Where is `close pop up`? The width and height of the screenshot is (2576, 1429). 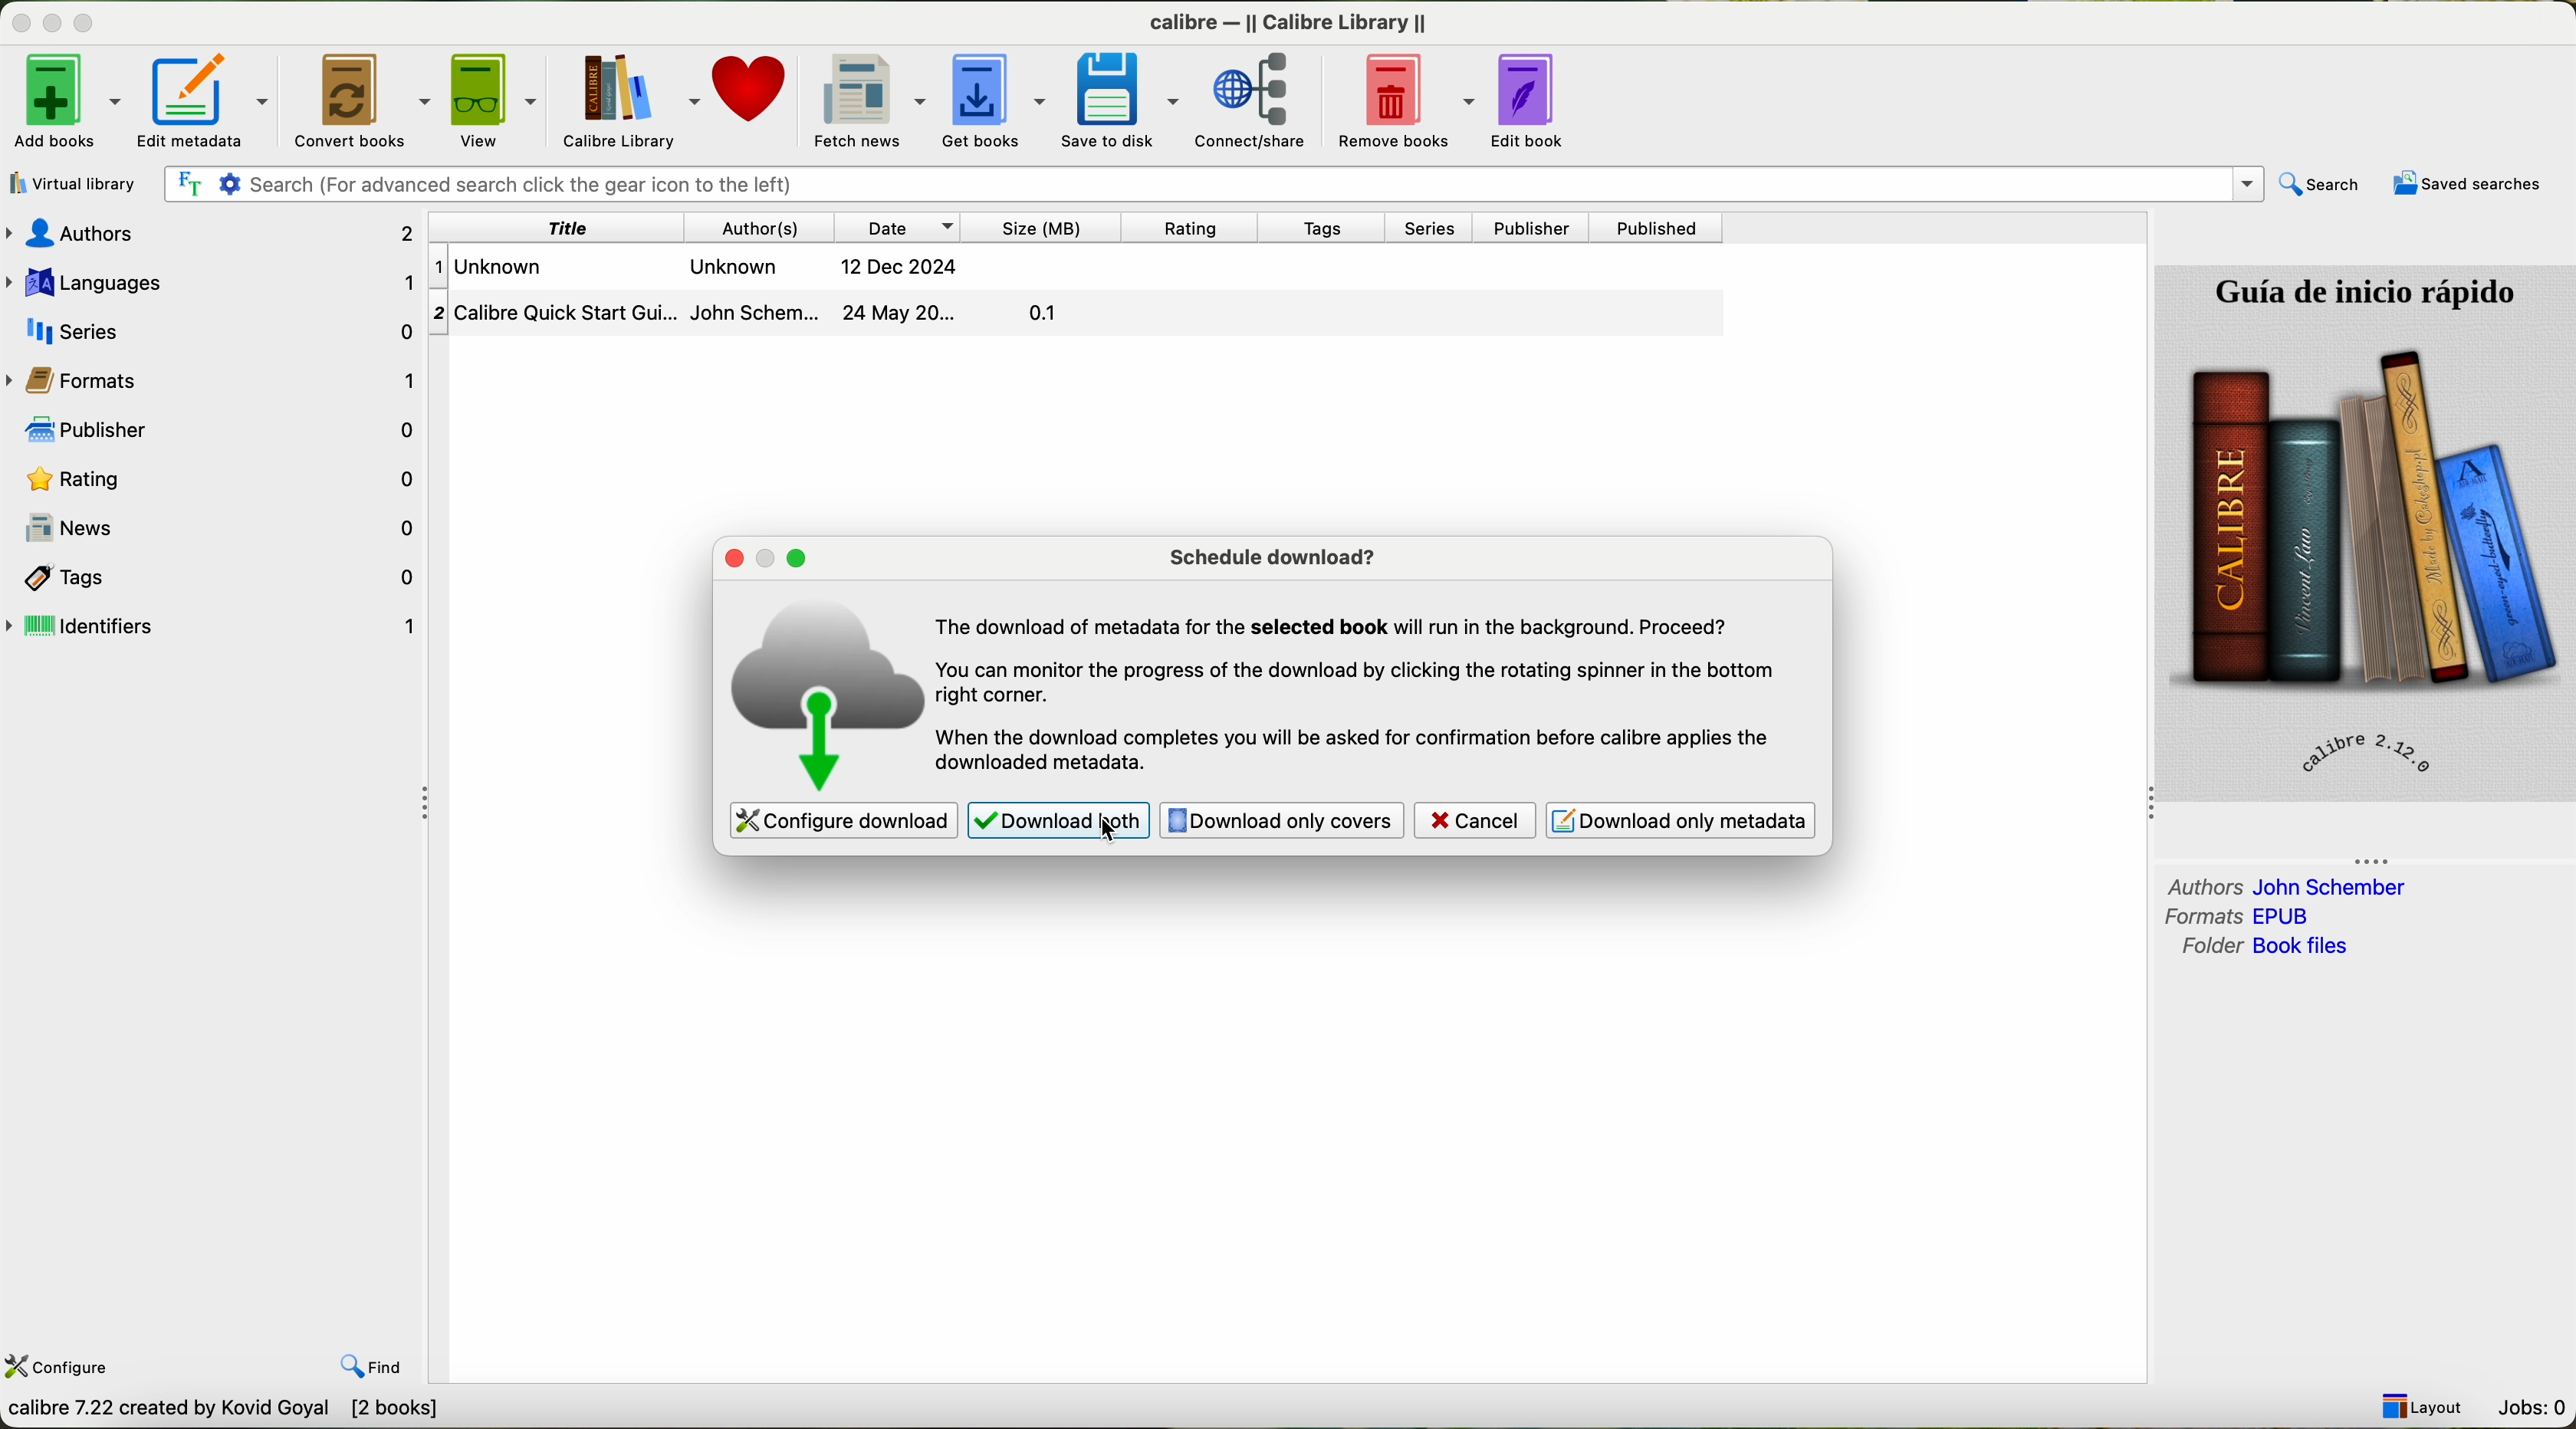
close pop up is located at coordinates (737, 557).